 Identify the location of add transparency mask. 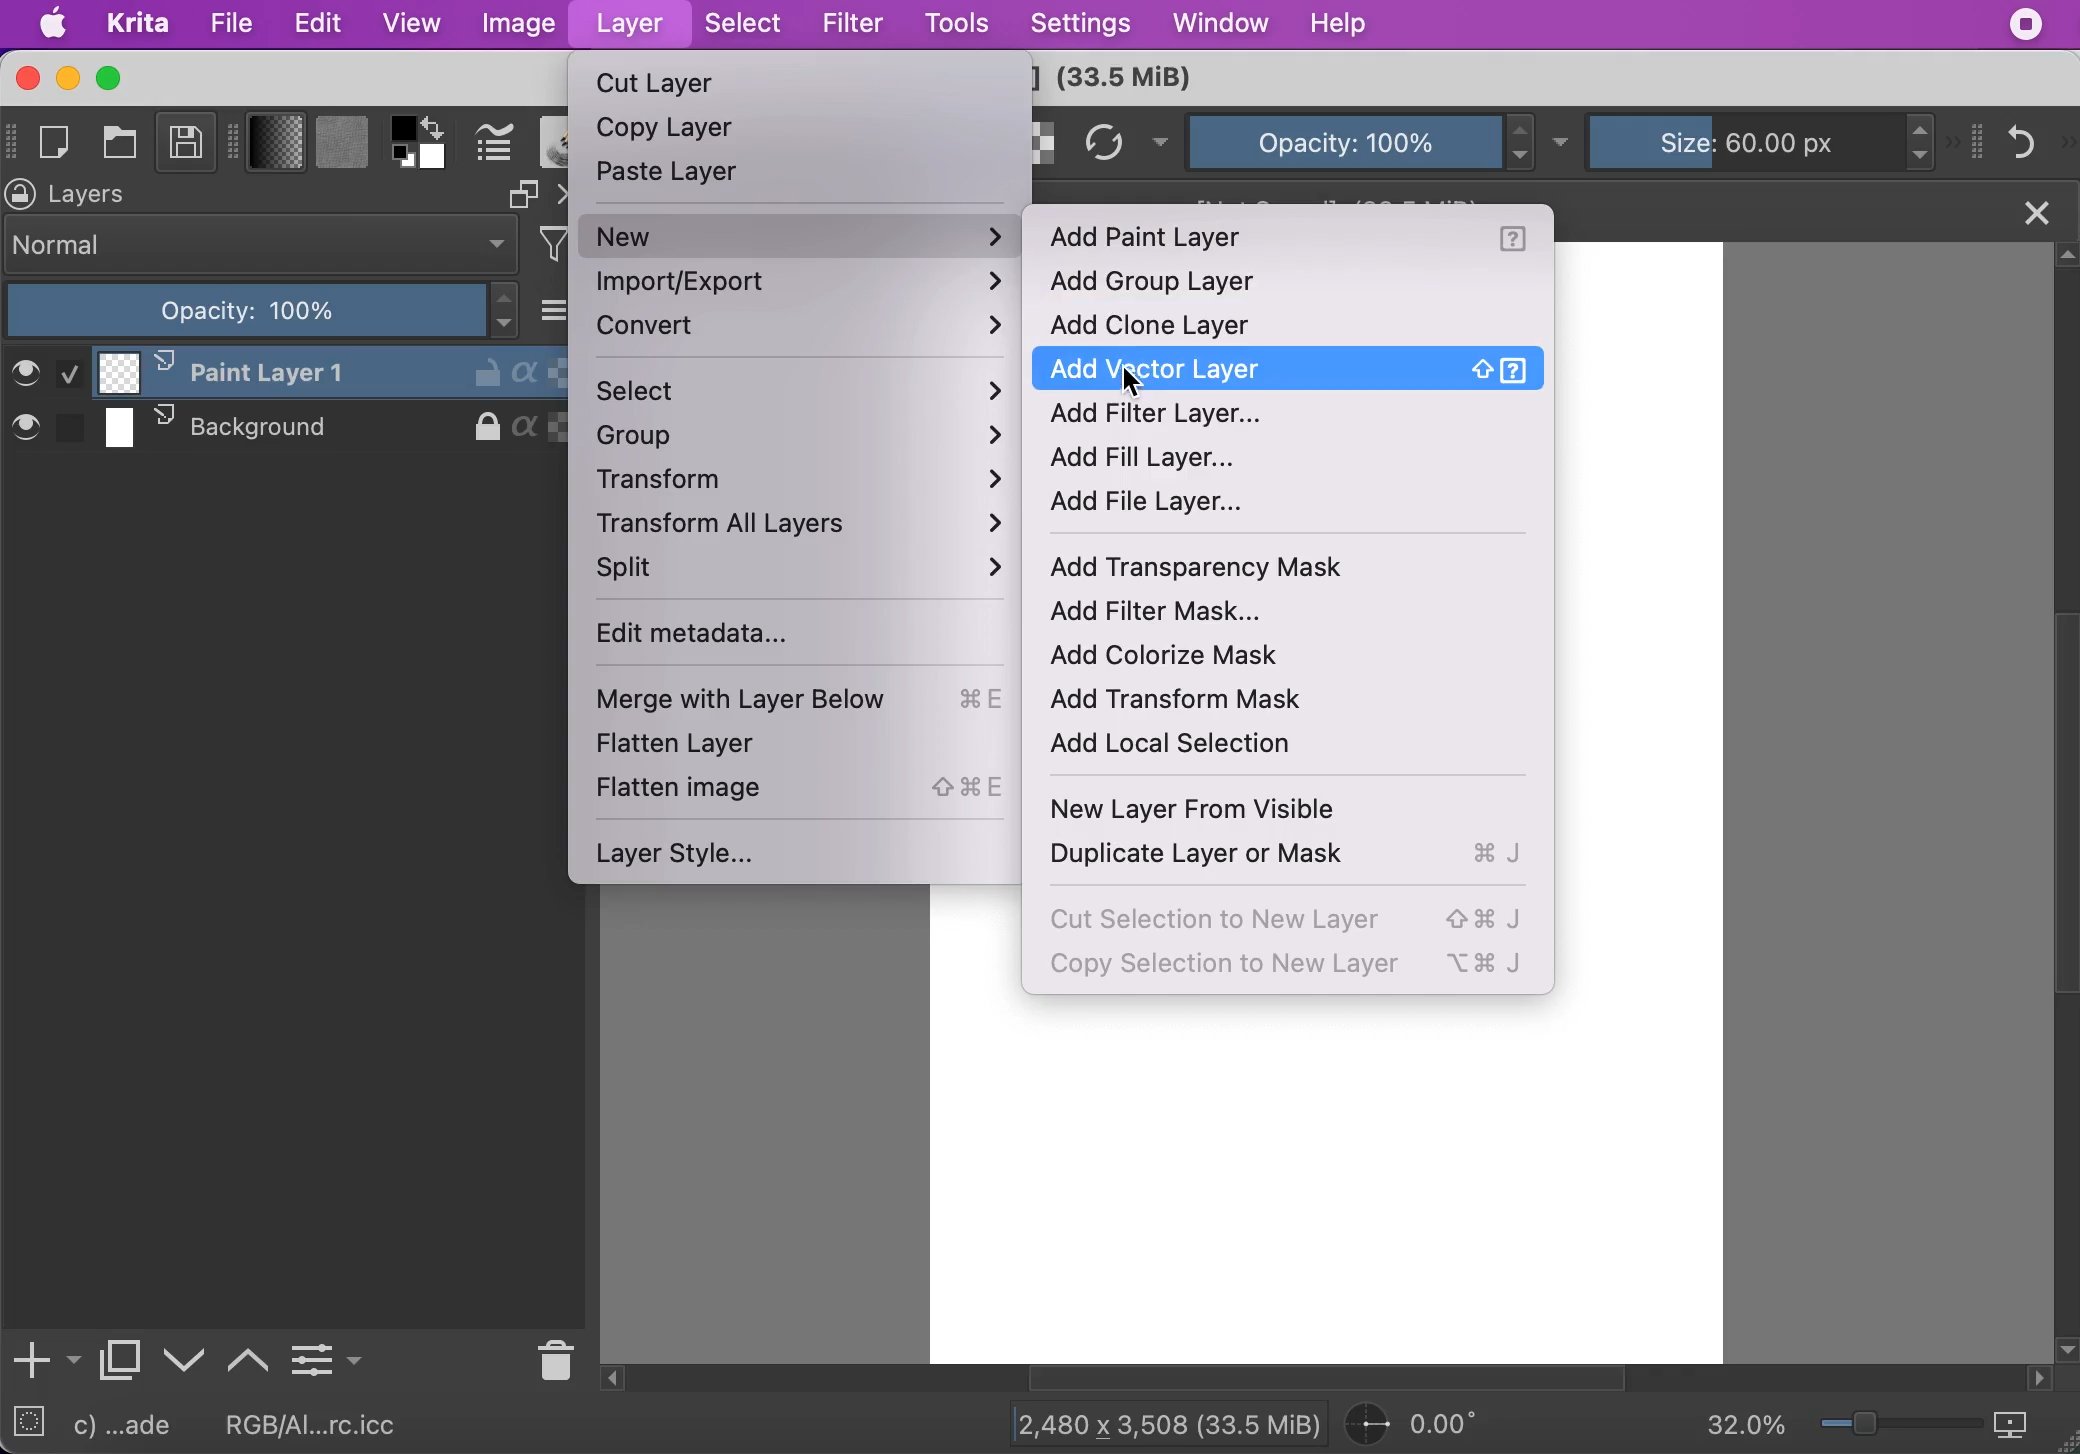
(1264, 569).